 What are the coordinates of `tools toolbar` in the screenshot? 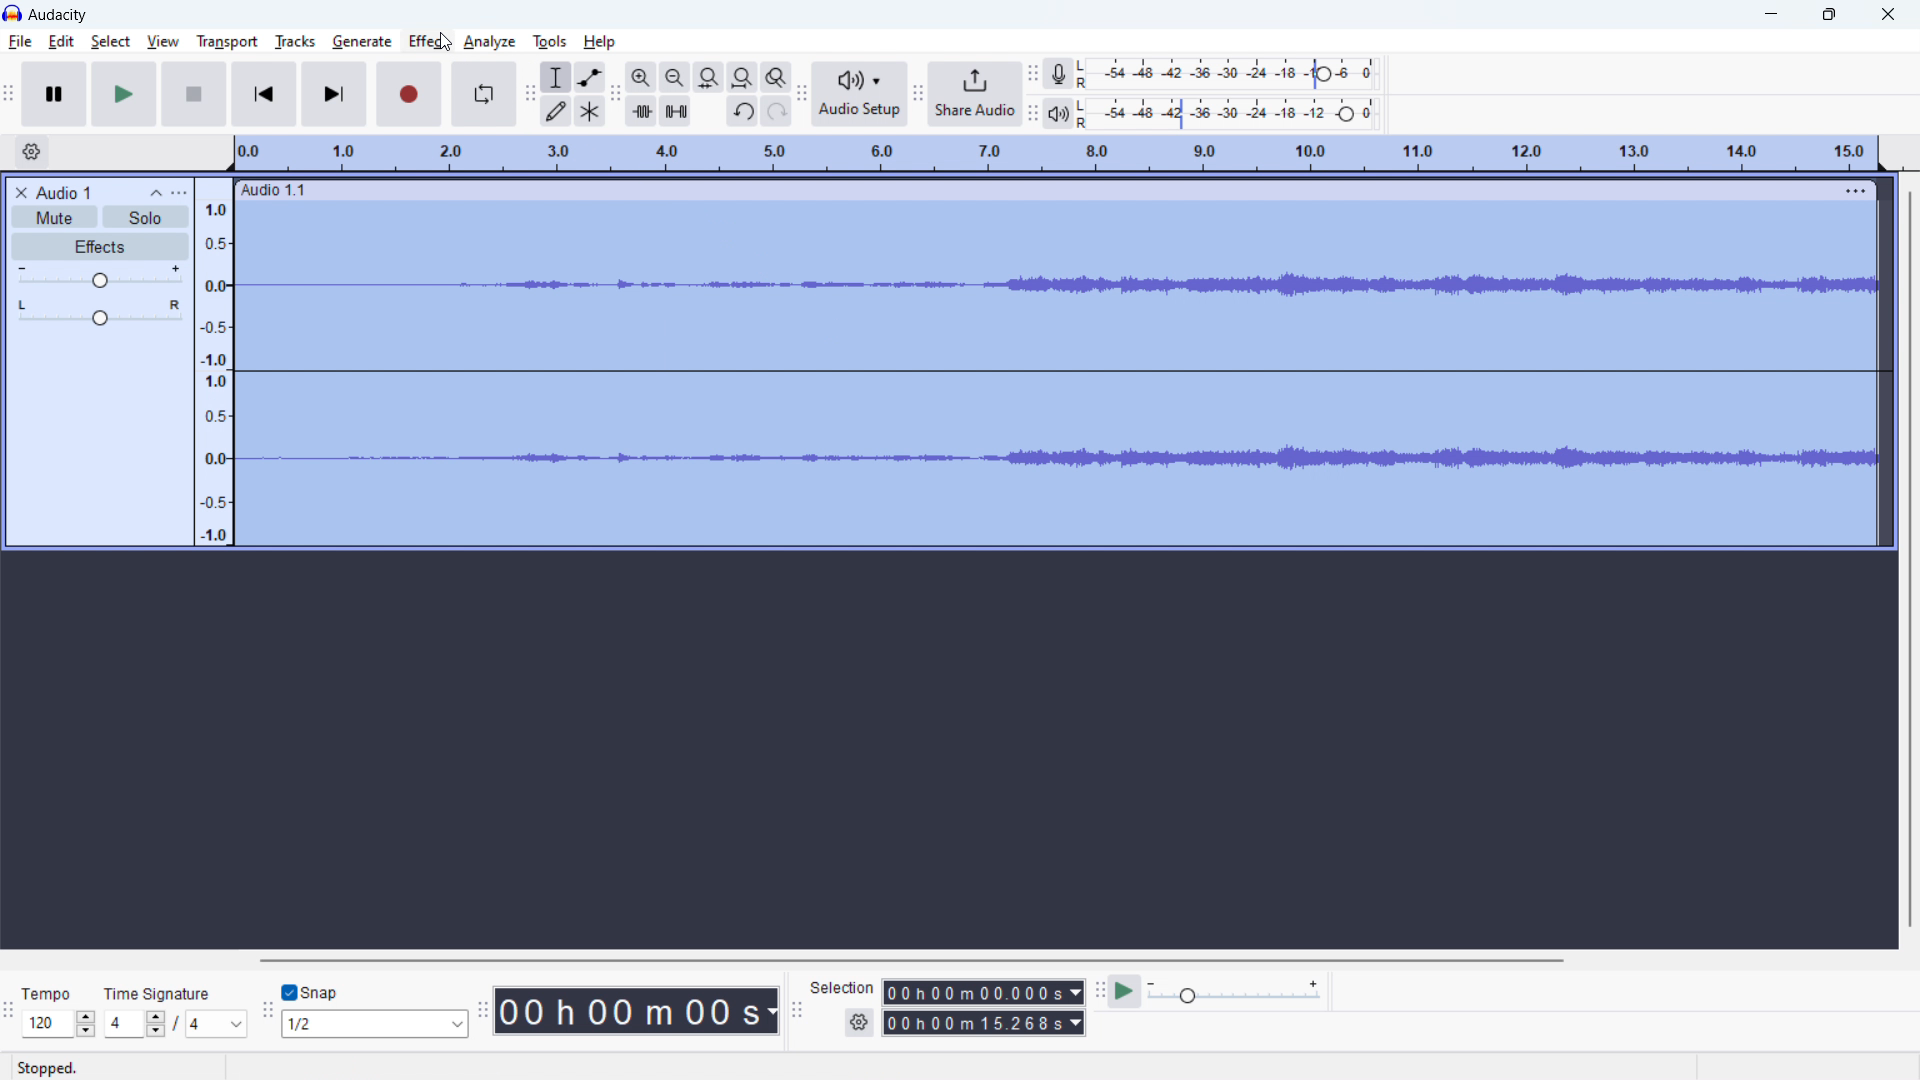 It's located at (528, 94).